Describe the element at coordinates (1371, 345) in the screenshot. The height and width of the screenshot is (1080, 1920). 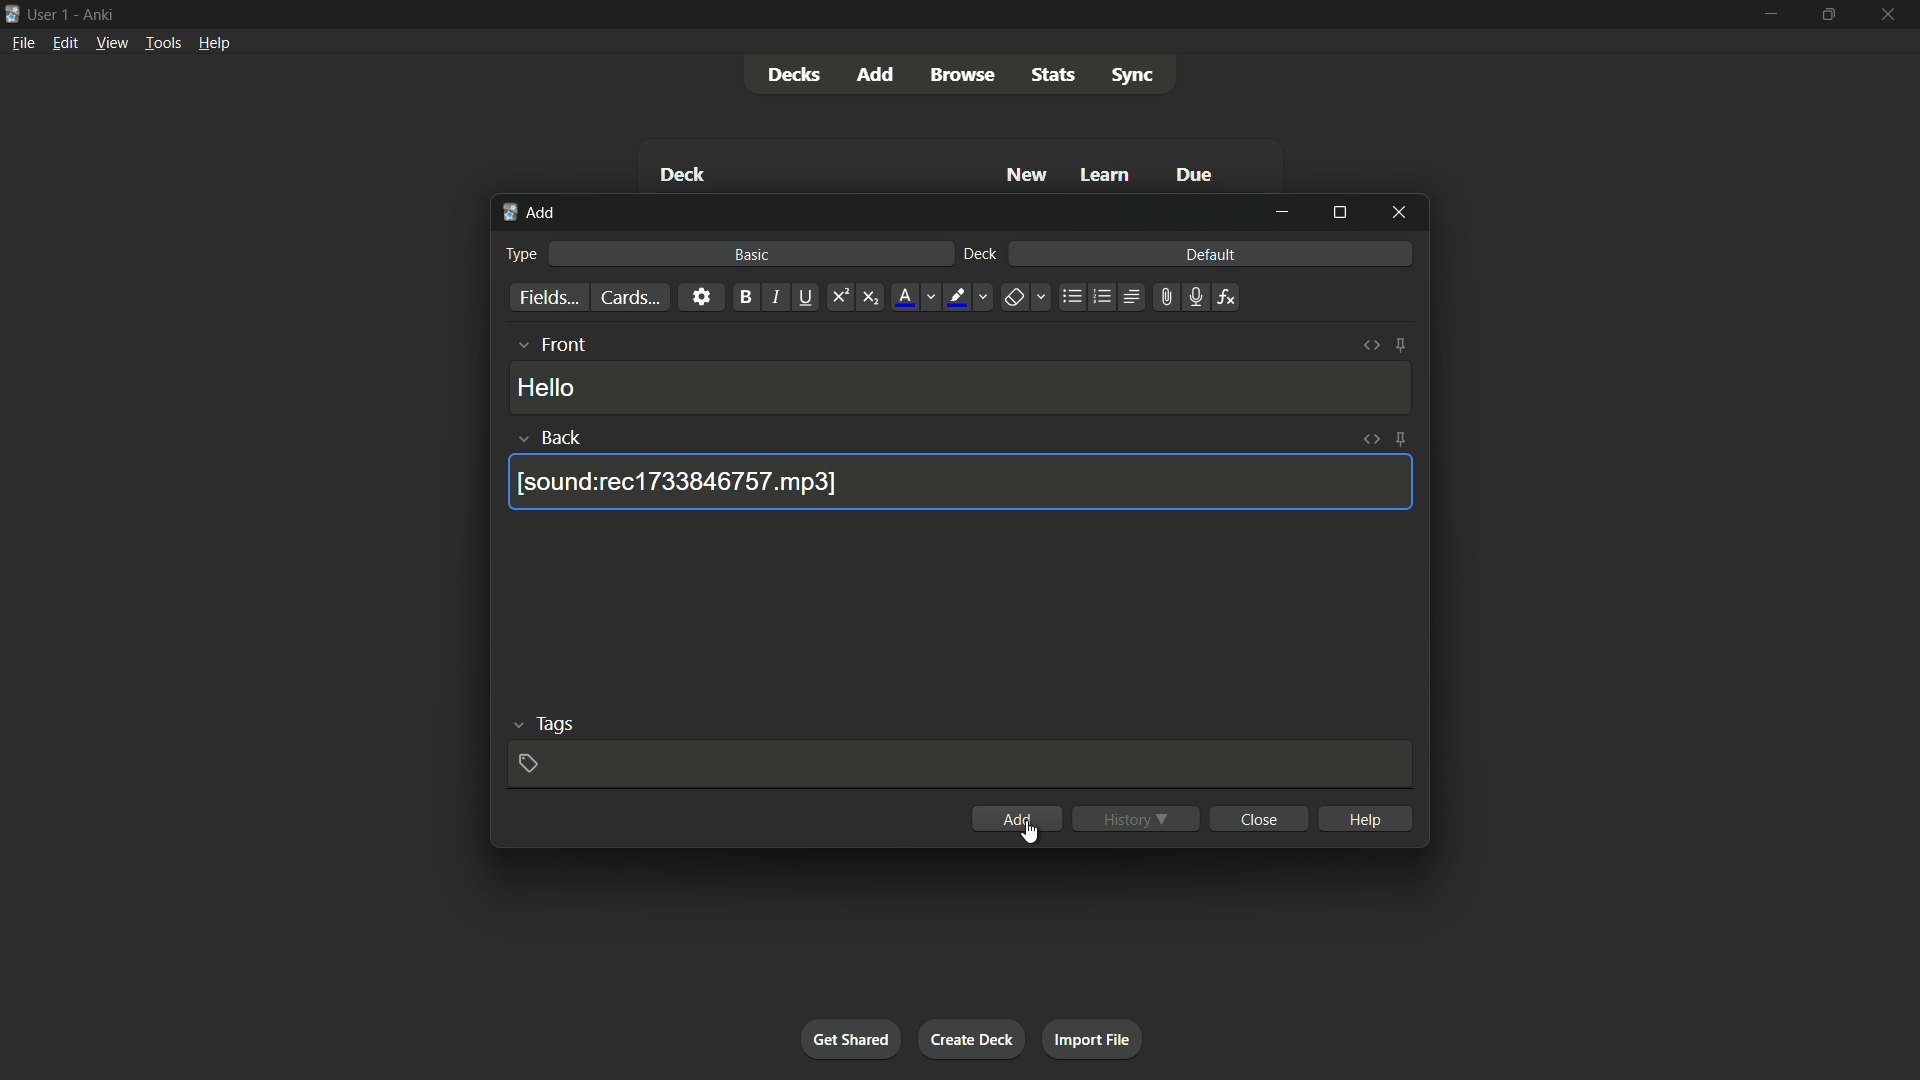
I see `toggle html editor` at that location.